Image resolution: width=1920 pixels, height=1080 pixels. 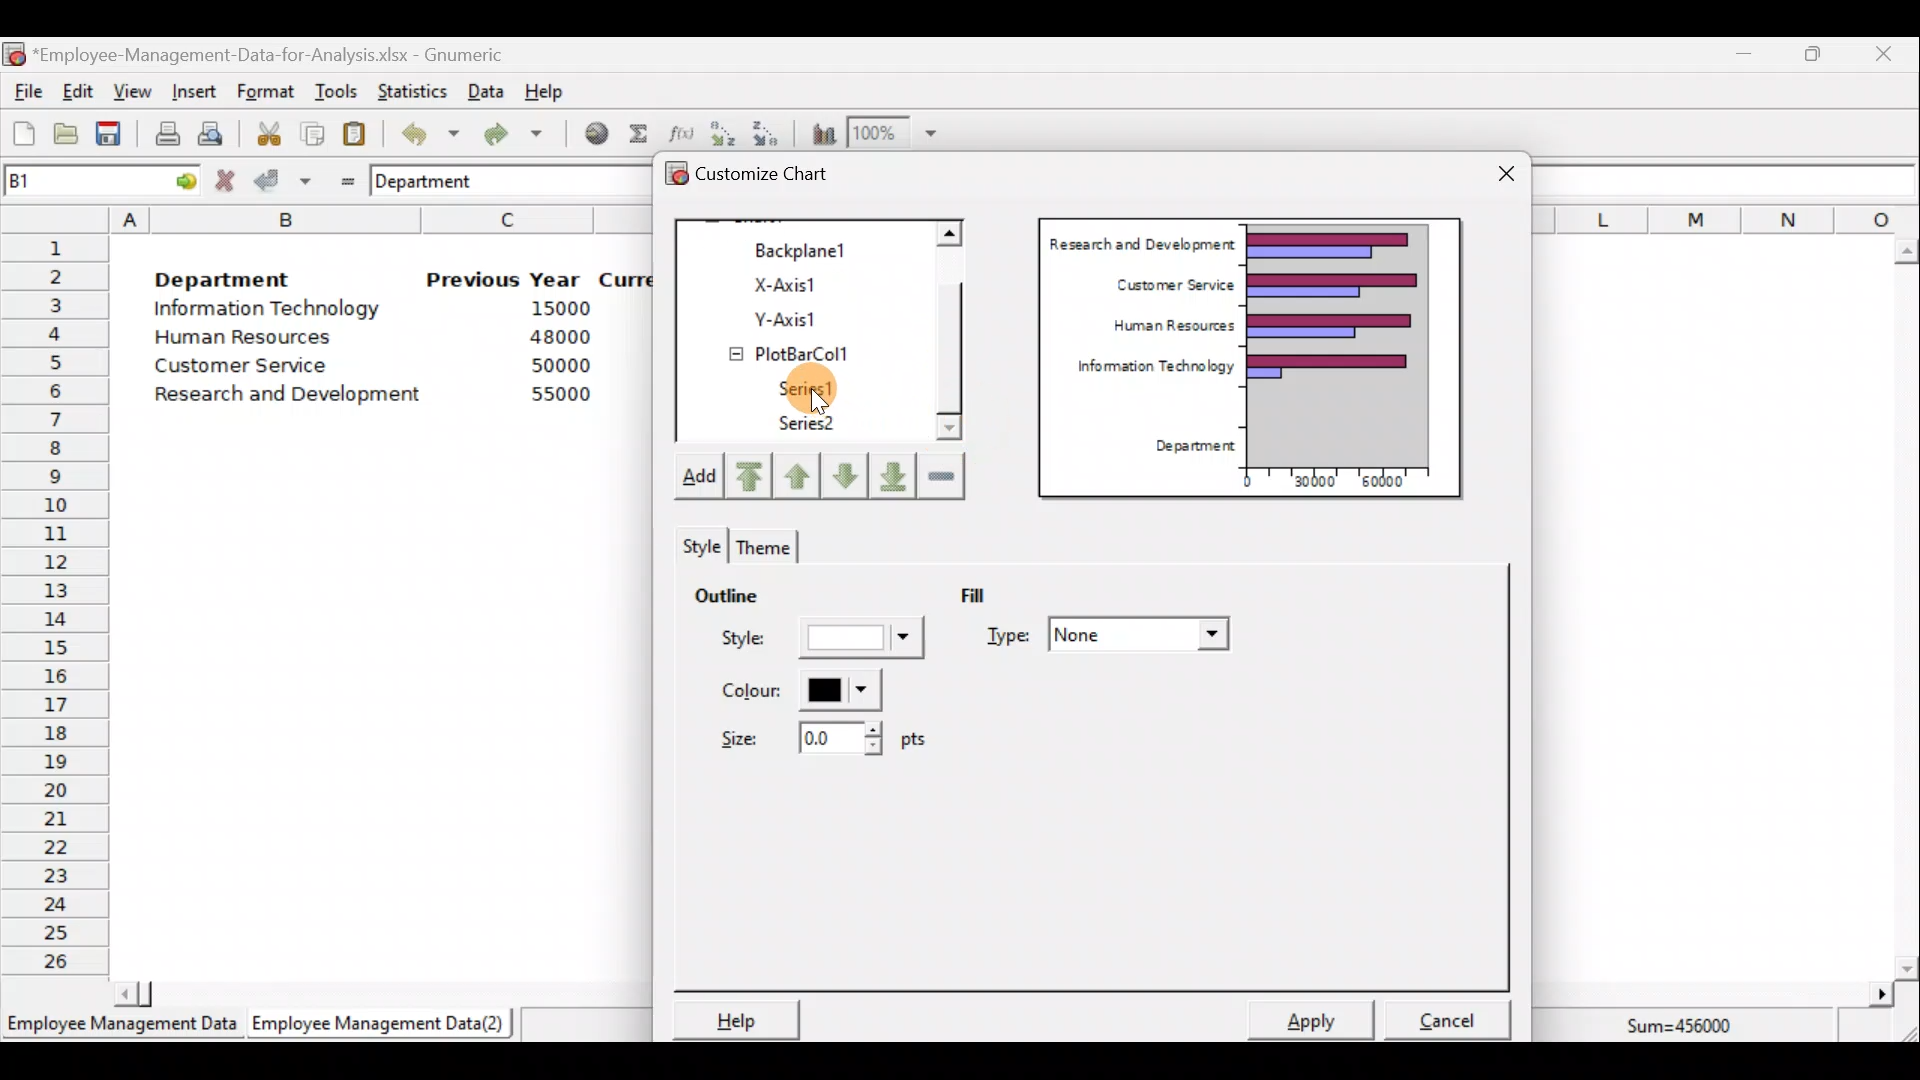 I want to click on Copy the selection, so click(x=311, y=130).